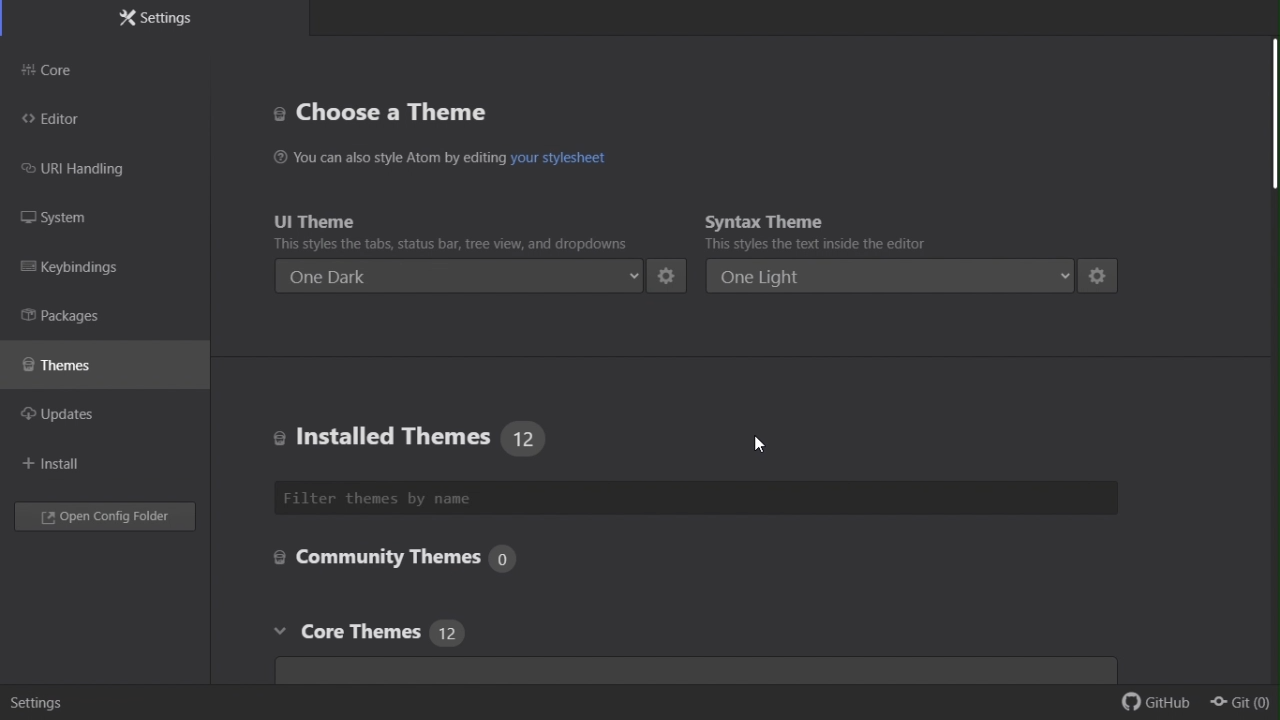 This screenshot has height=720, width=1280. What do you see at coordinates (561, 159) in the screenshot?
I see `hyperlink` at bounding box center [561, 159].